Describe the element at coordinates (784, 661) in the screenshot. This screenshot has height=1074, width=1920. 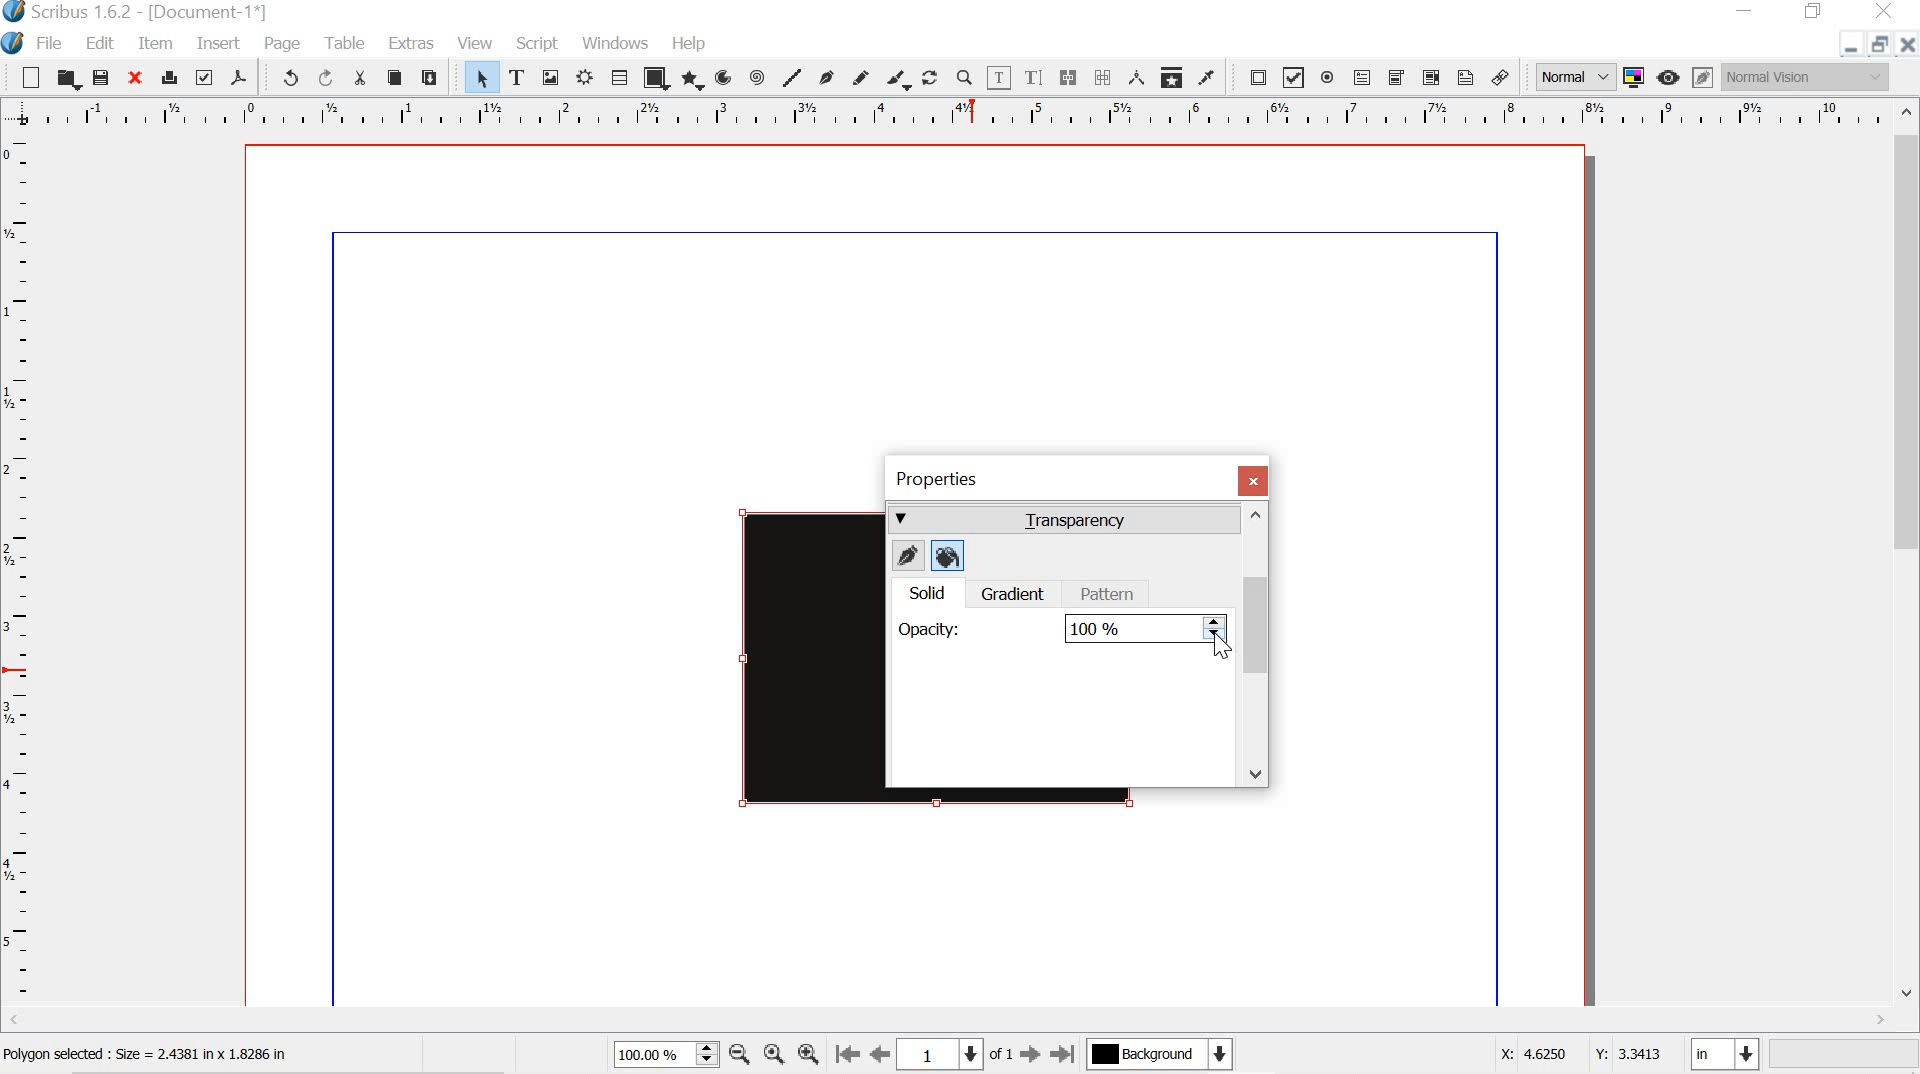
I see `black polygon` at that location.